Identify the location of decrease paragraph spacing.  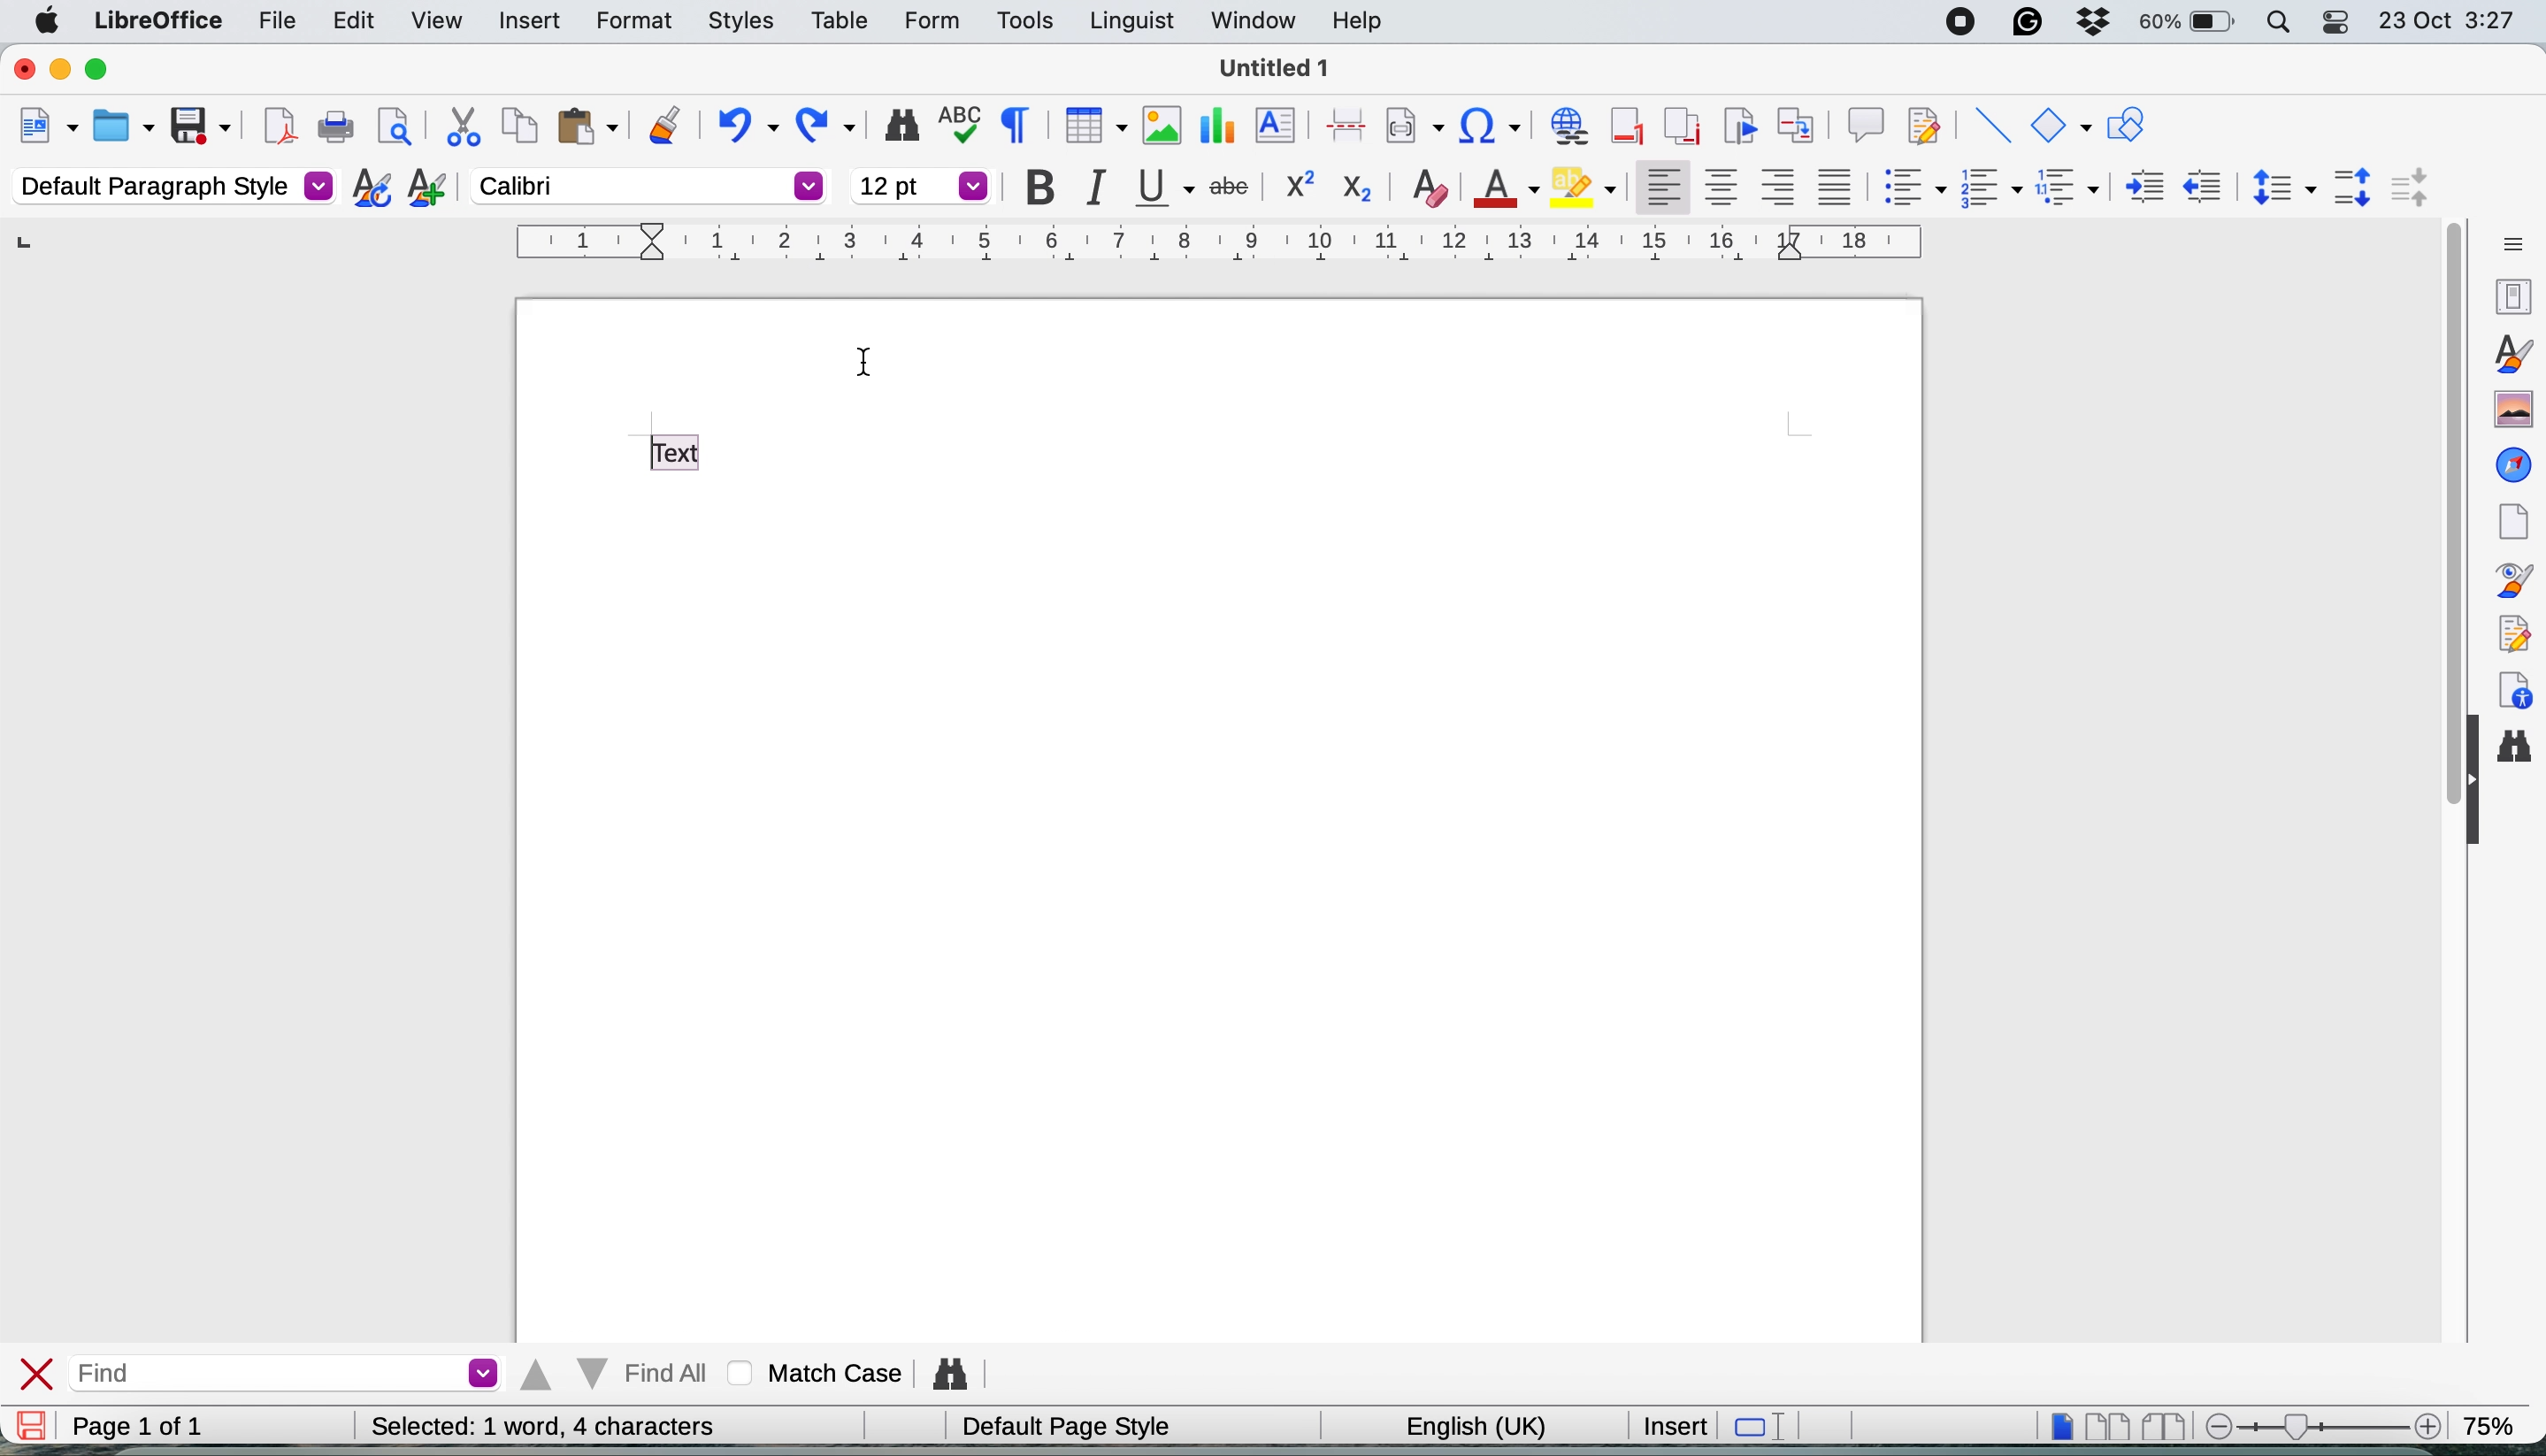
(2413, 188).